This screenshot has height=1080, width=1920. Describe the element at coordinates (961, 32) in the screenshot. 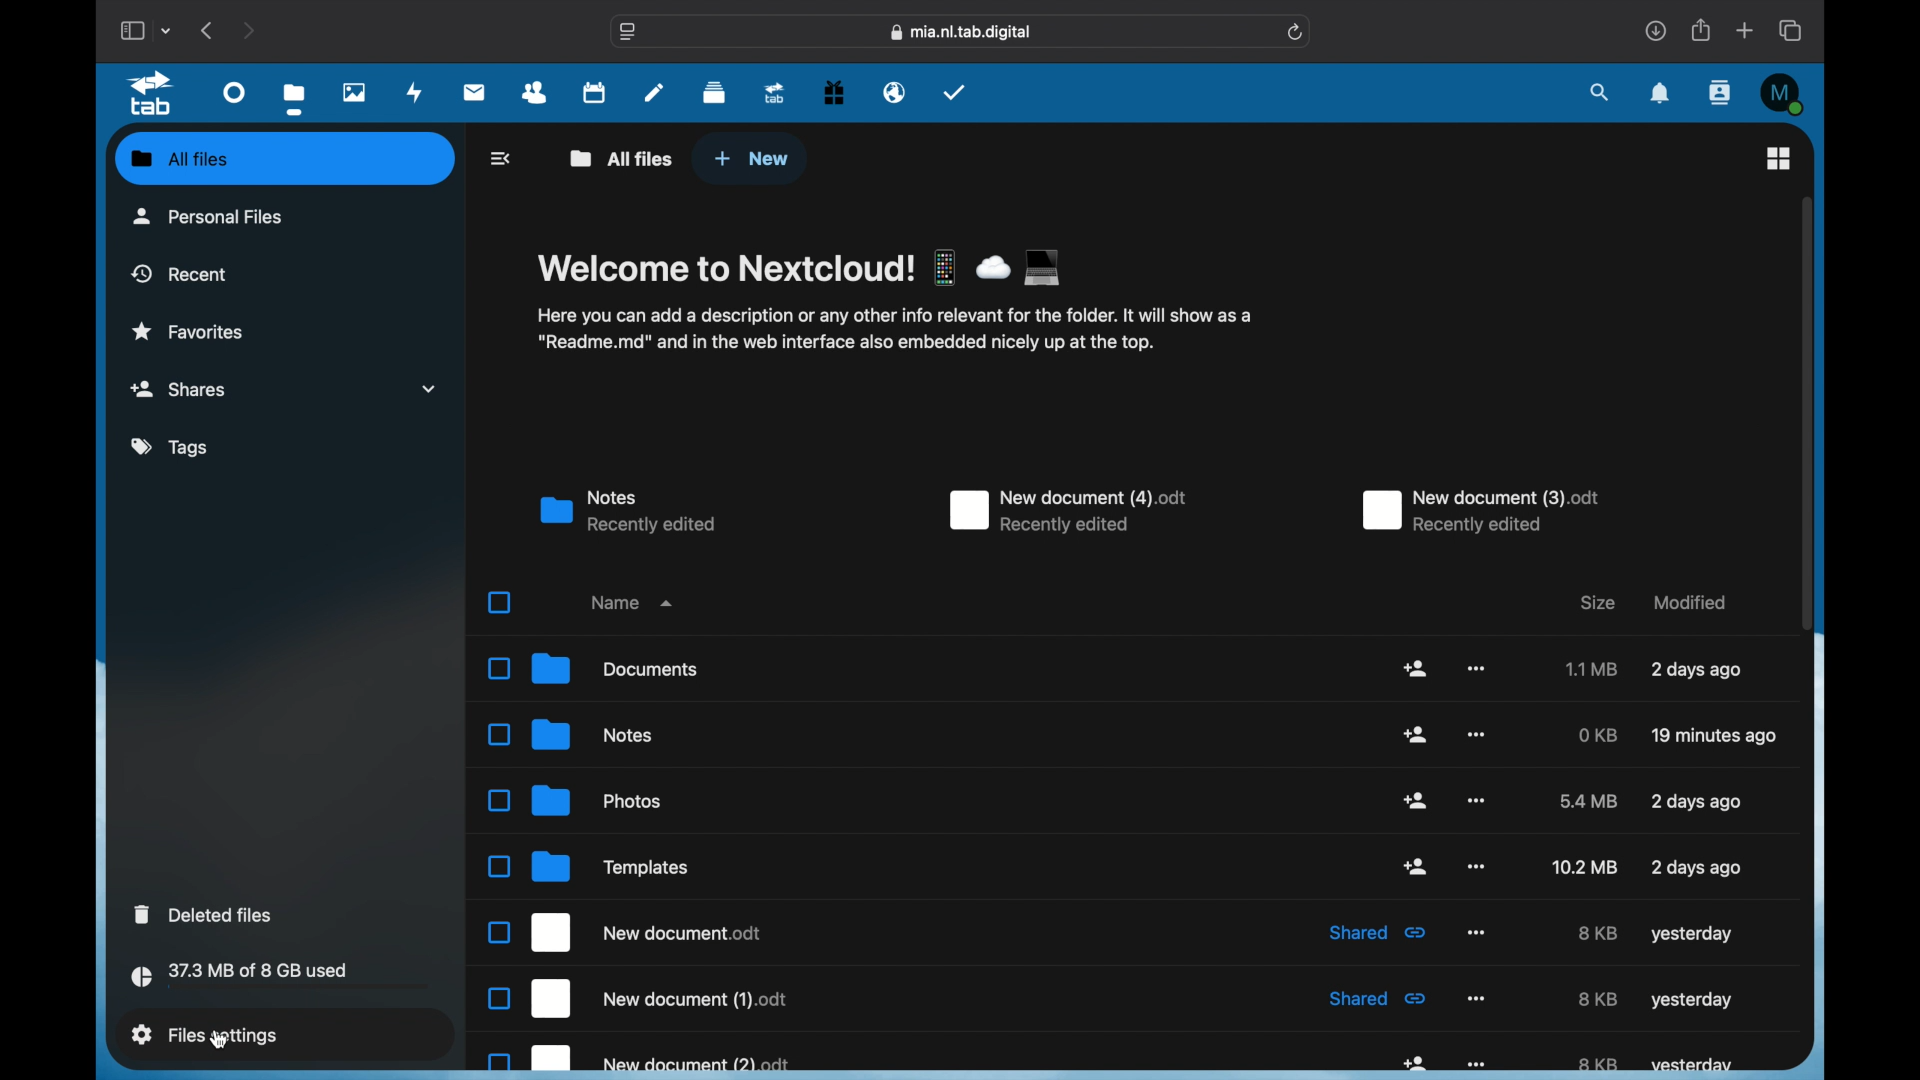

I see `web address` at that location.